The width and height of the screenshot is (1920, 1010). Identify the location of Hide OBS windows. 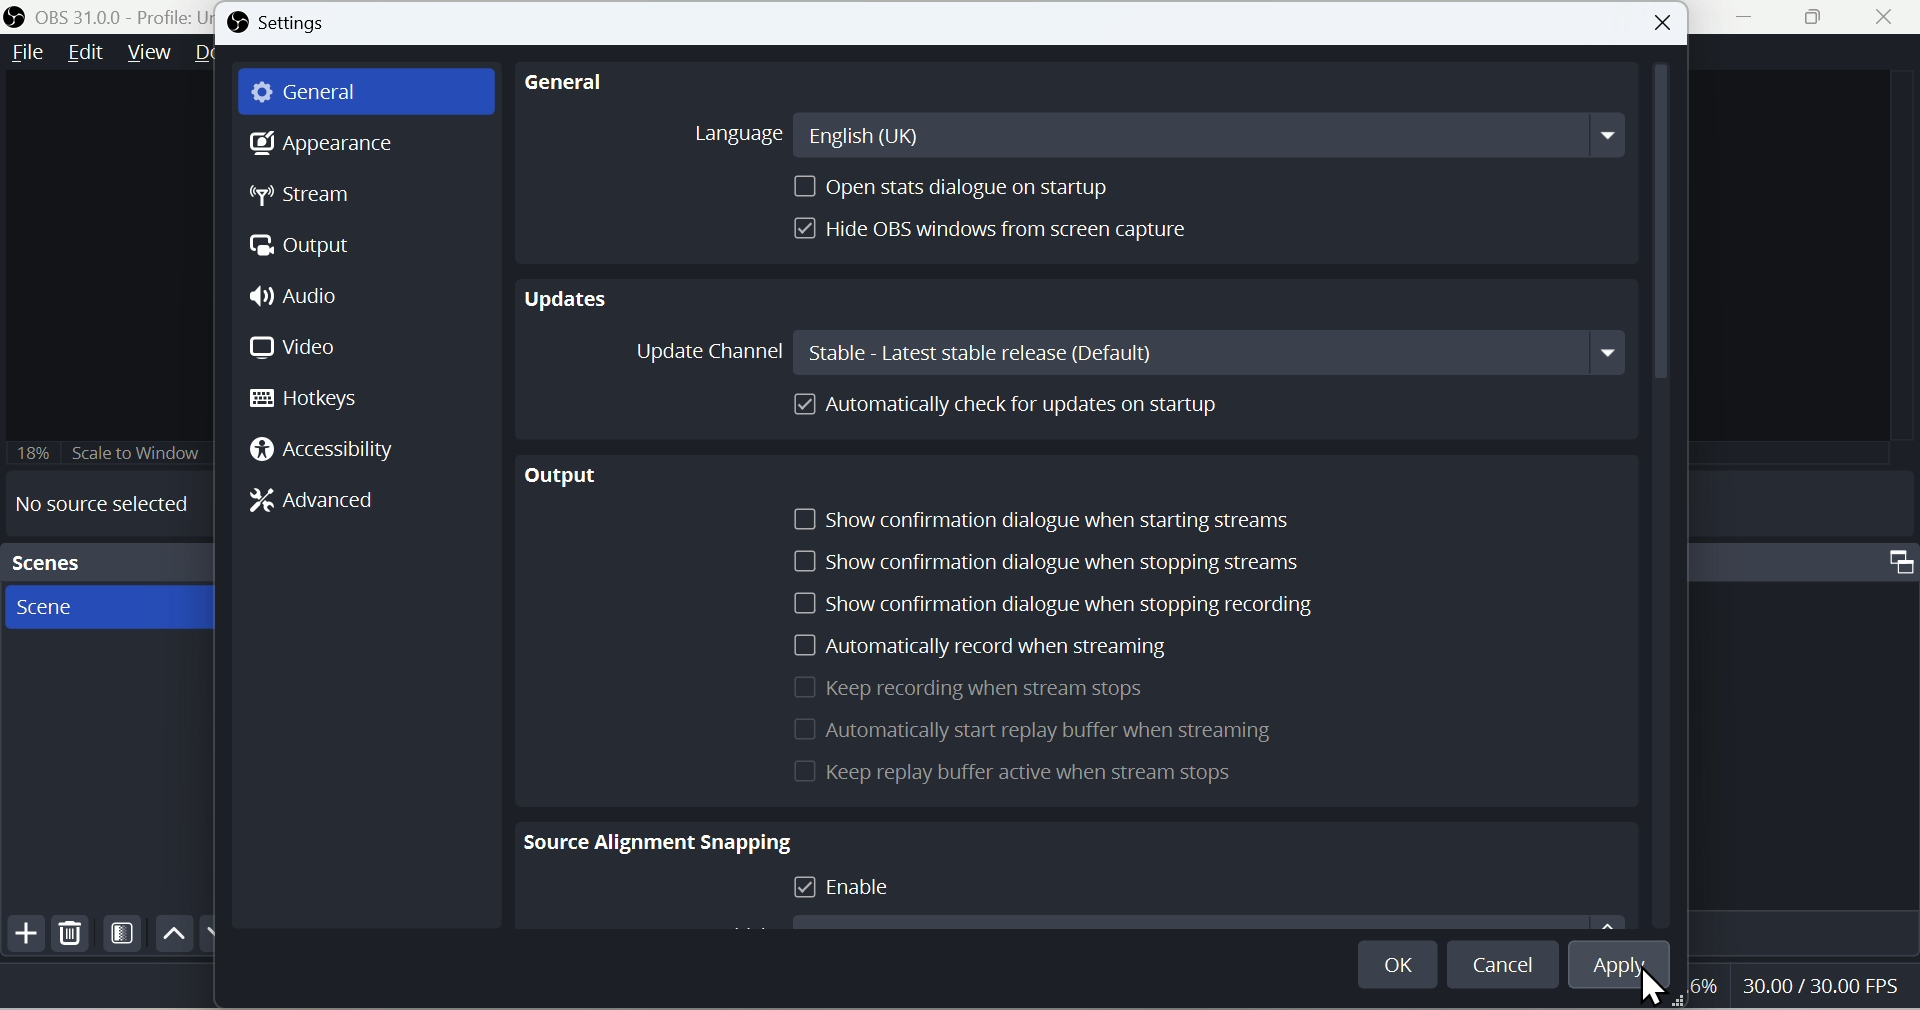
(997, 229).